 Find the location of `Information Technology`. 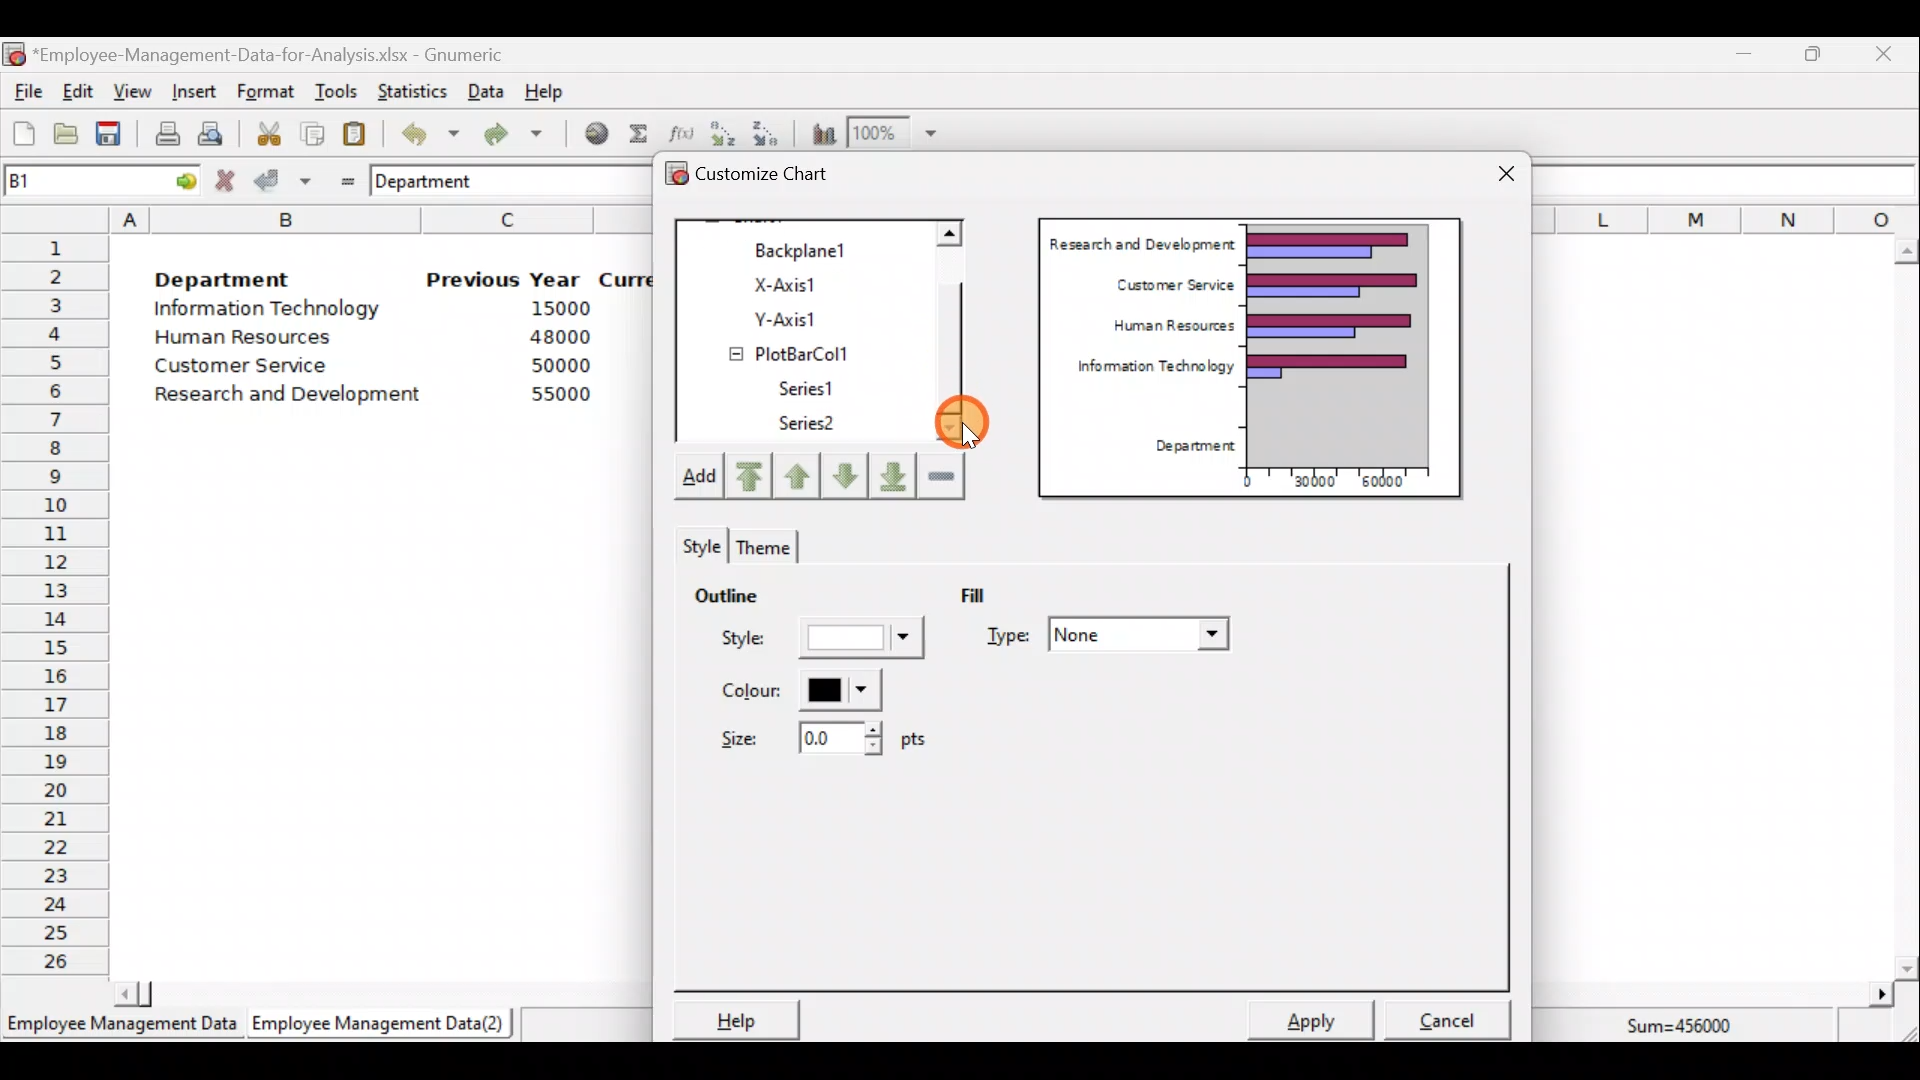

Information Technology is located at coordinates (1146, 371).